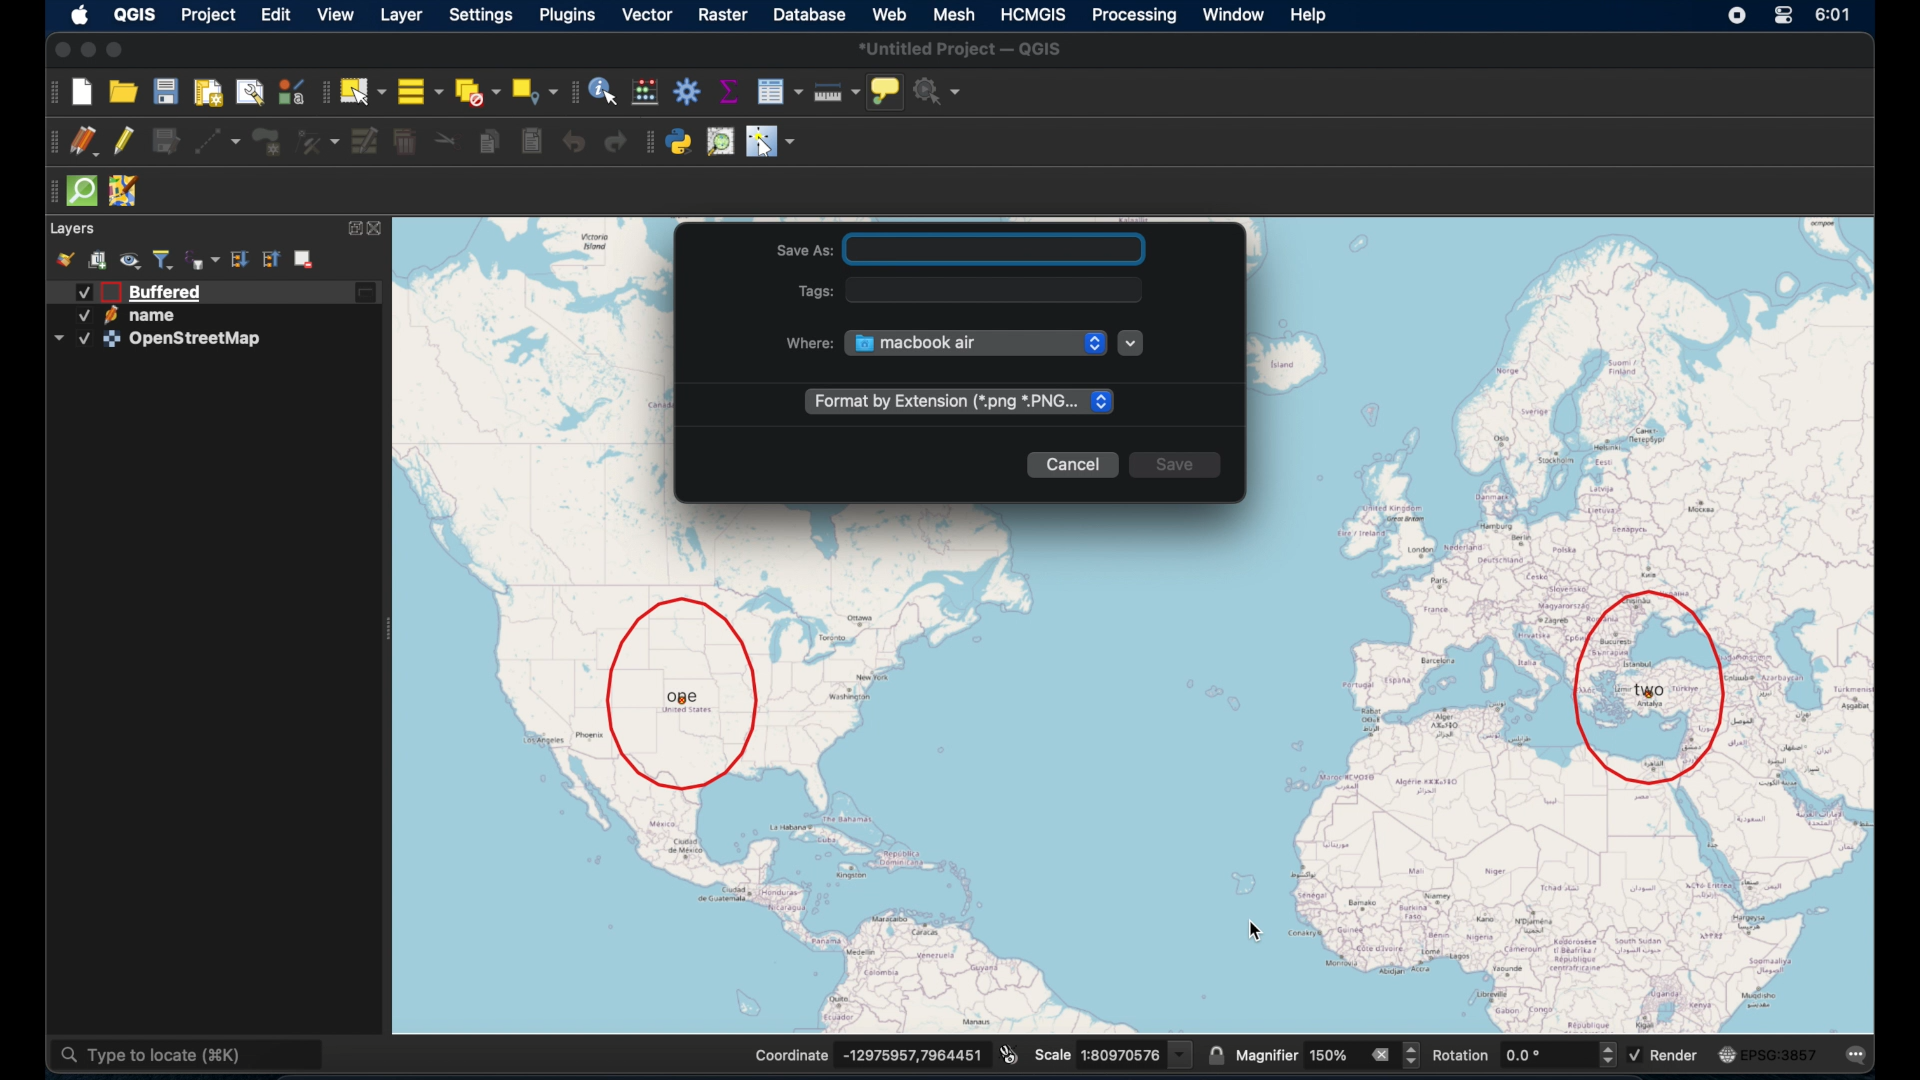  What do you see at coordinates (290, 91) in the screenshot?
I see `style manager` at bounding box center [290, 91].